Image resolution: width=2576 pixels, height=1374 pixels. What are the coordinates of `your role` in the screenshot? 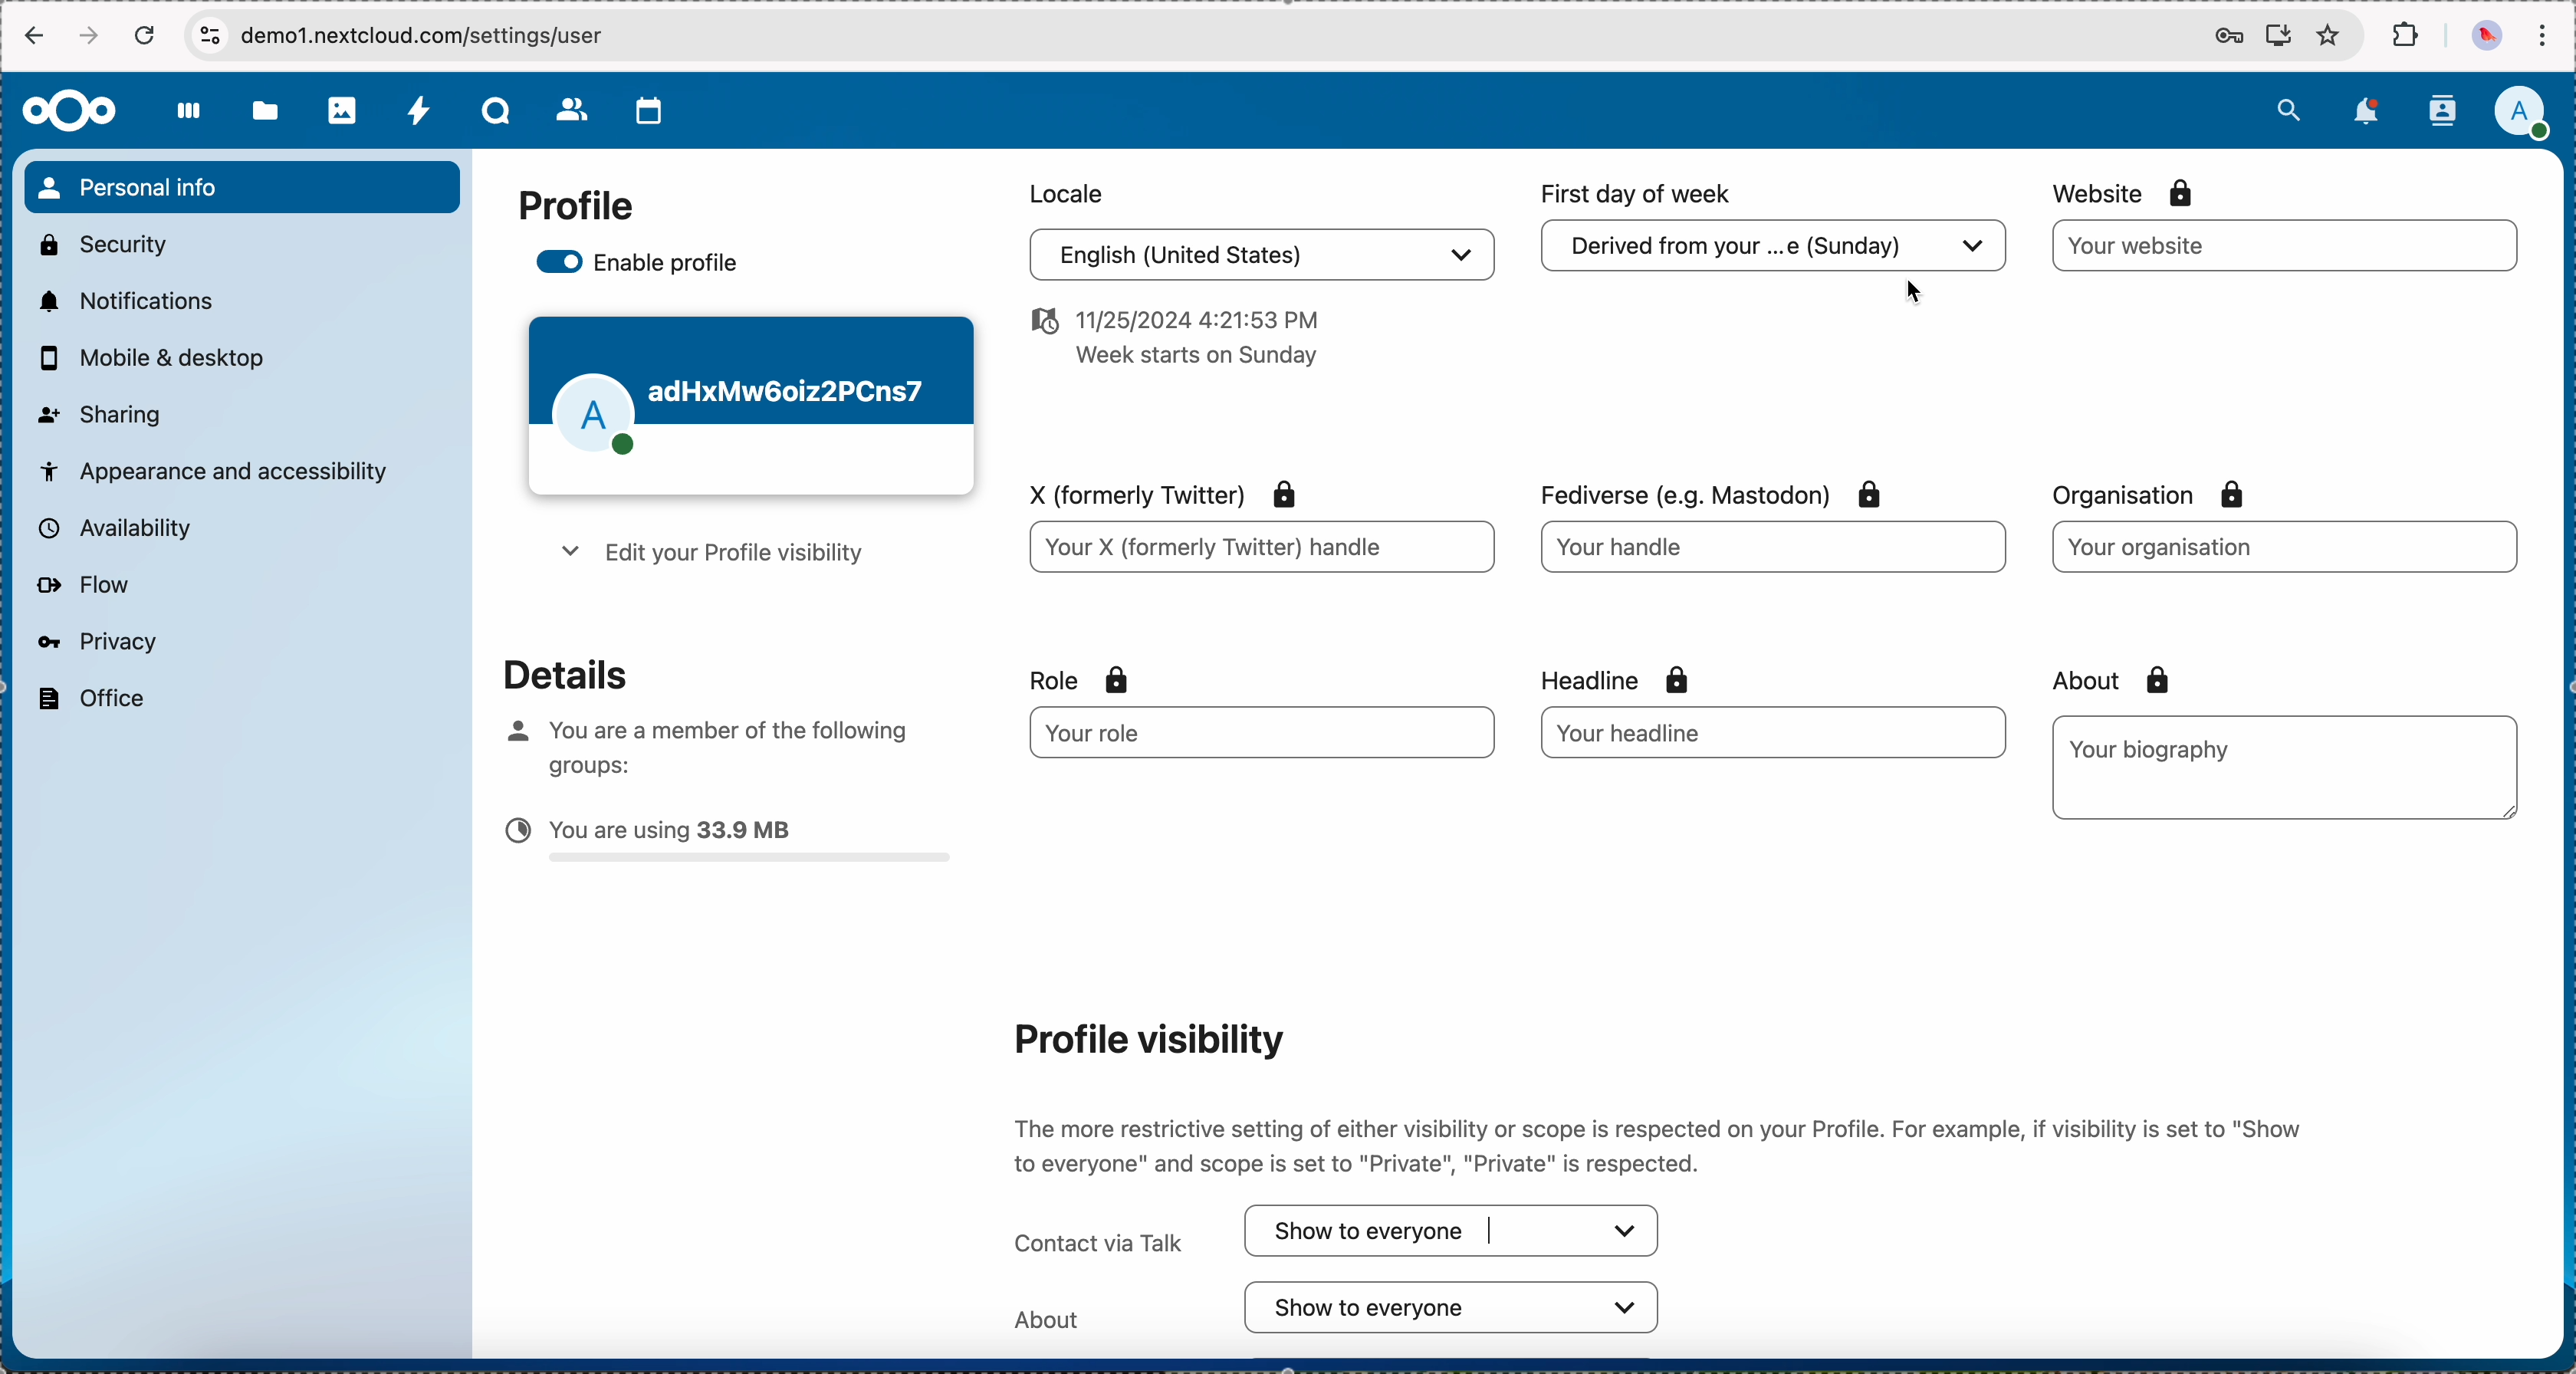 It's located at (1246, 733).